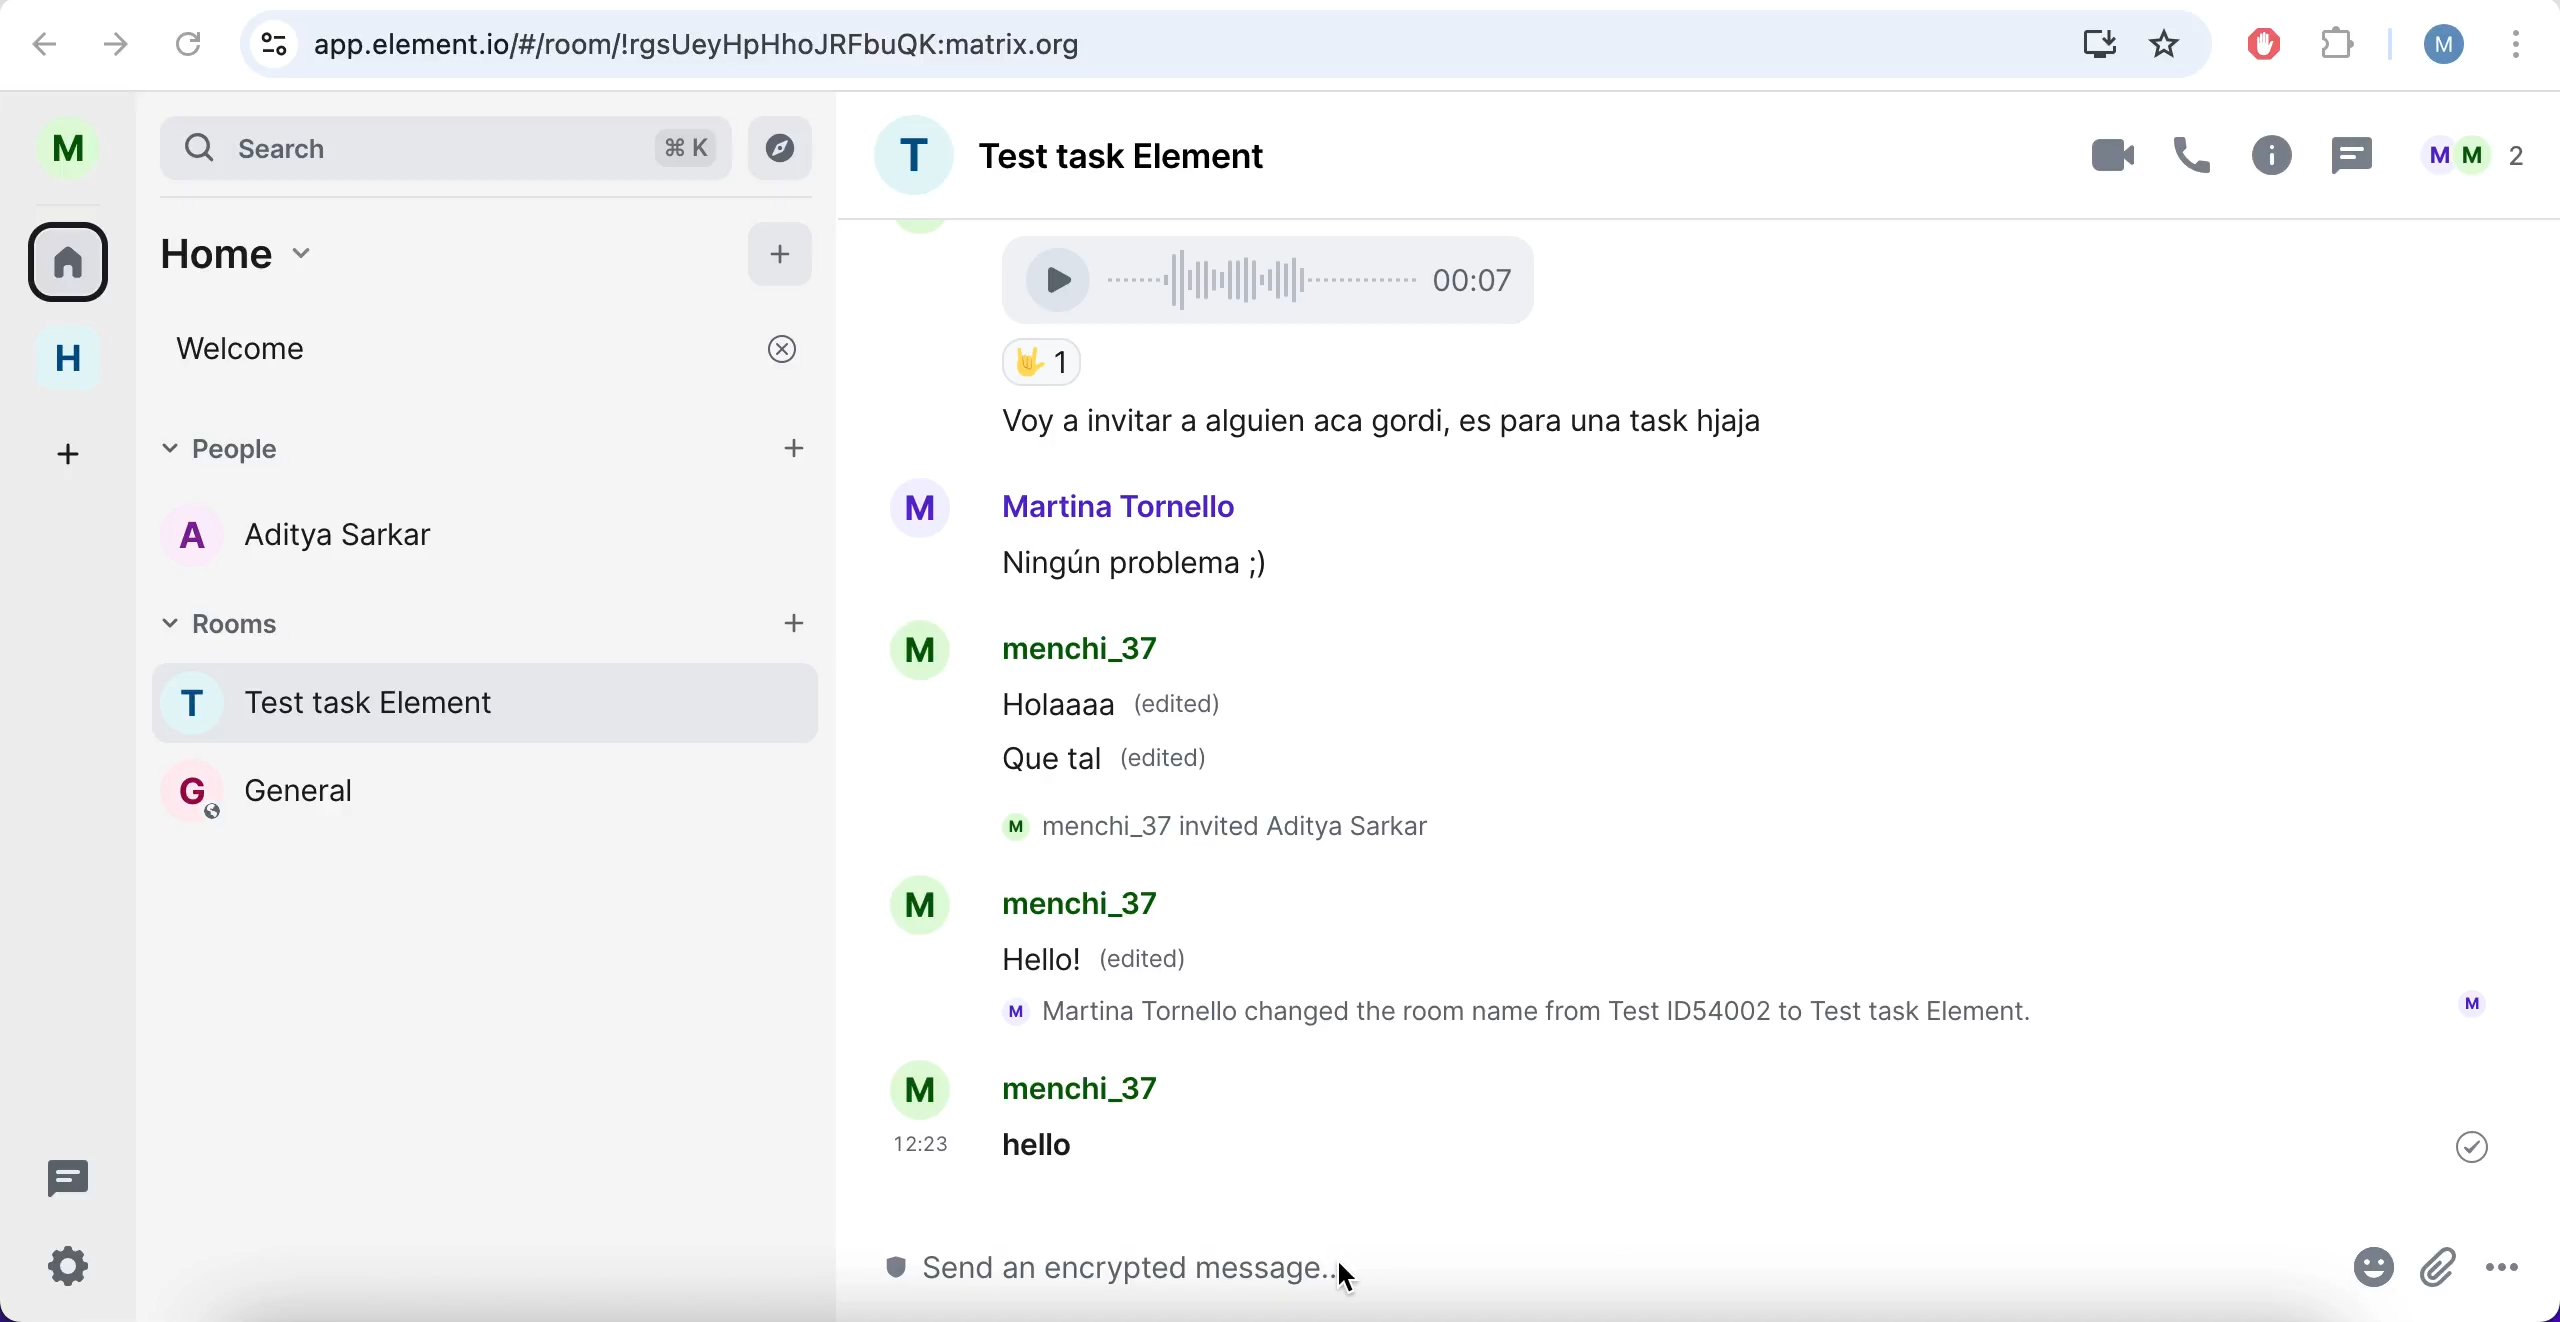  What do you see at coordinates (75, 450) in the screenshot?
I see `create a space` at bounding box center [75, 450].